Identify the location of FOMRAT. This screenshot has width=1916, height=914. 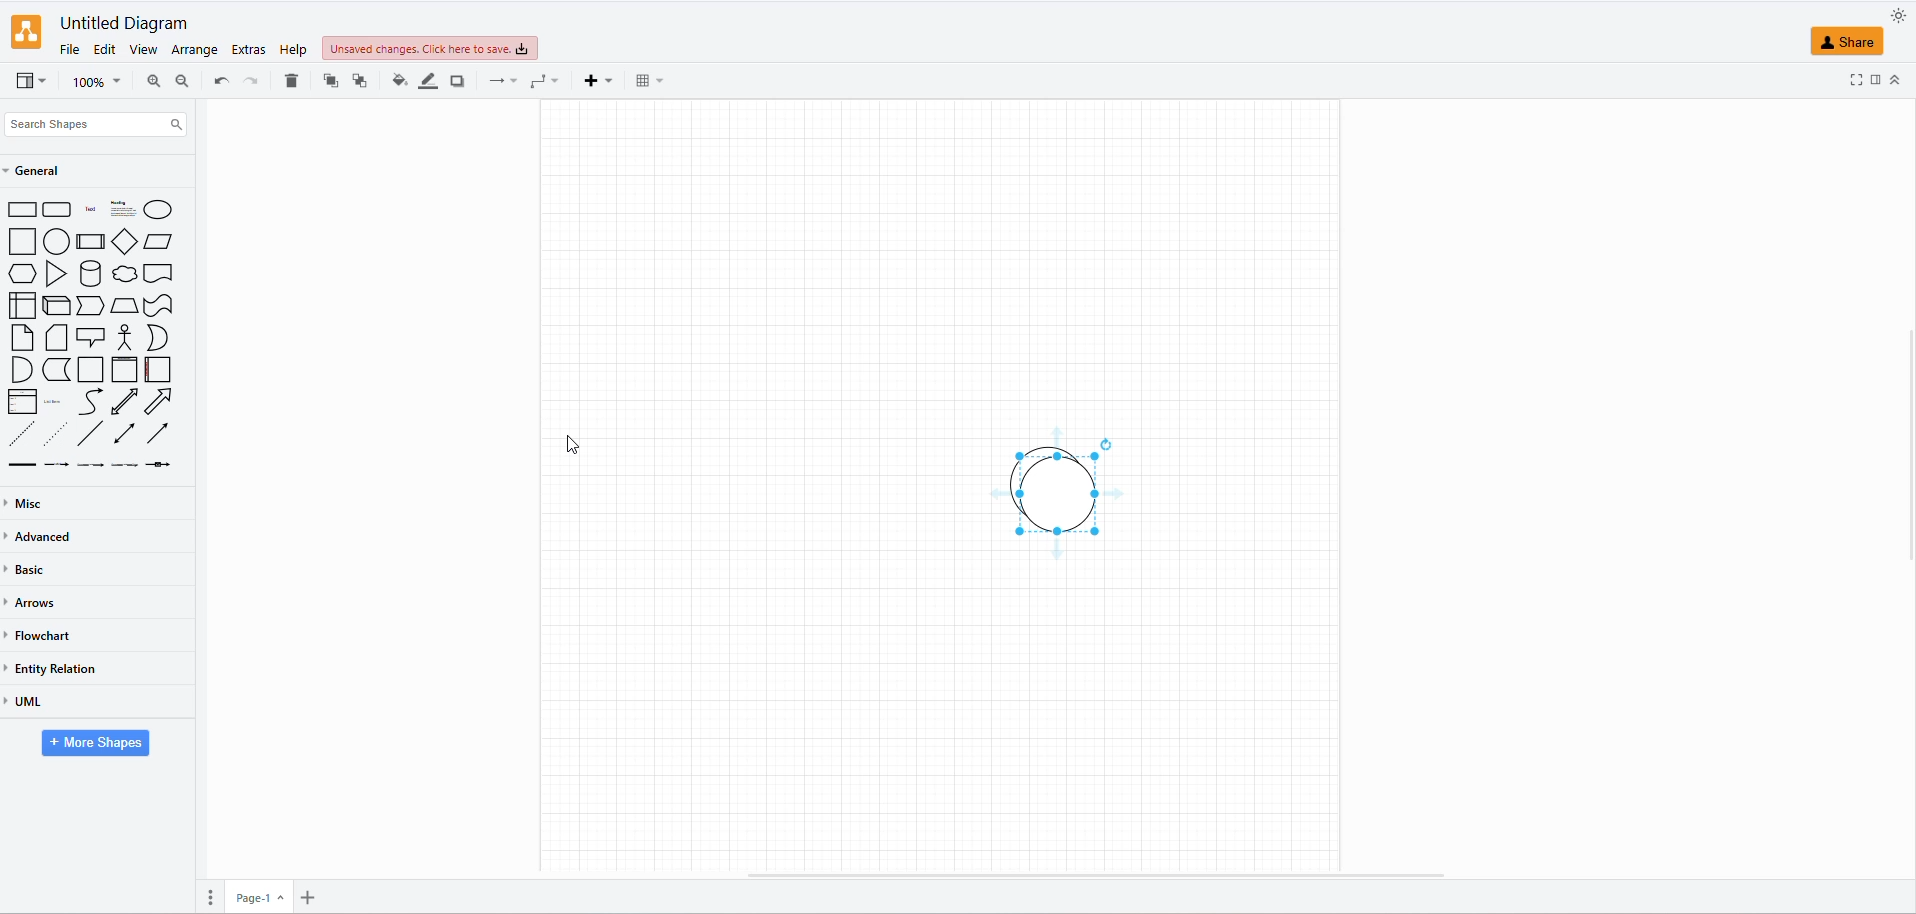
(1876, 77).